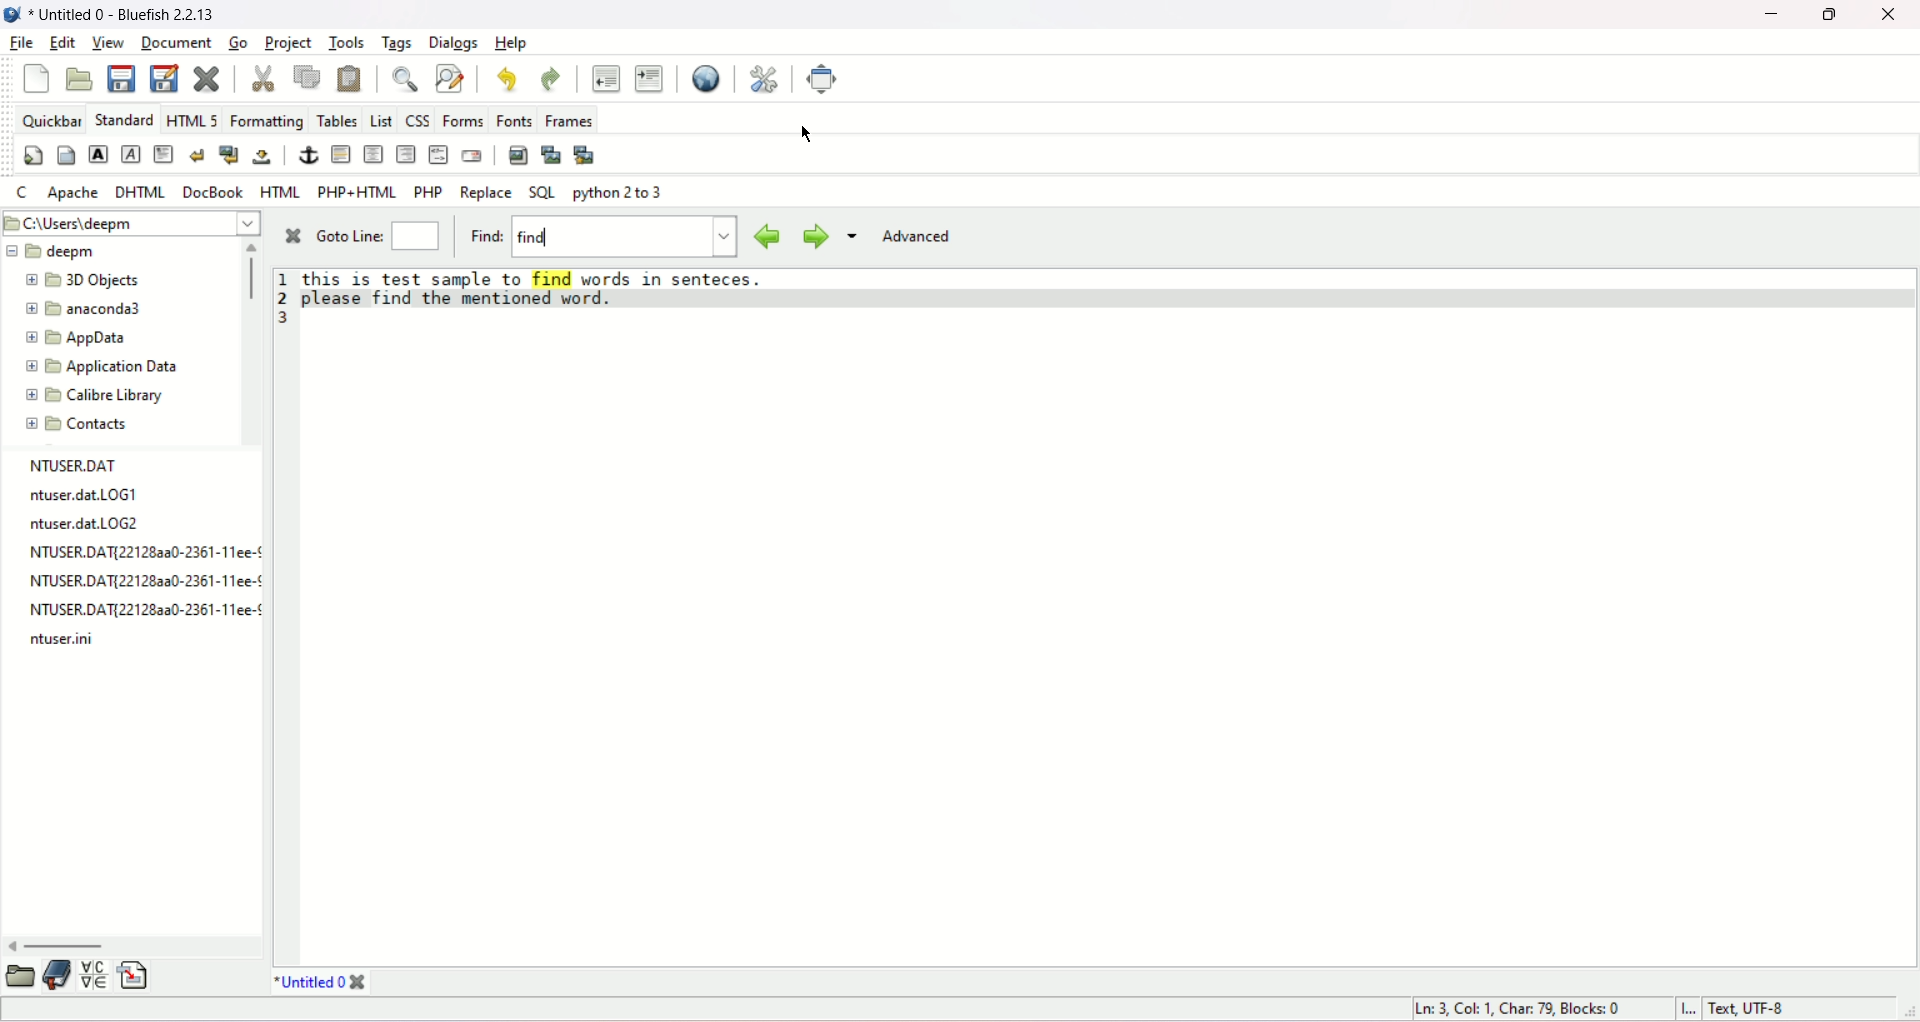  Describe the element at coordinates (618, 193) in the screenshot. I see `python 2 to 3` at that location.